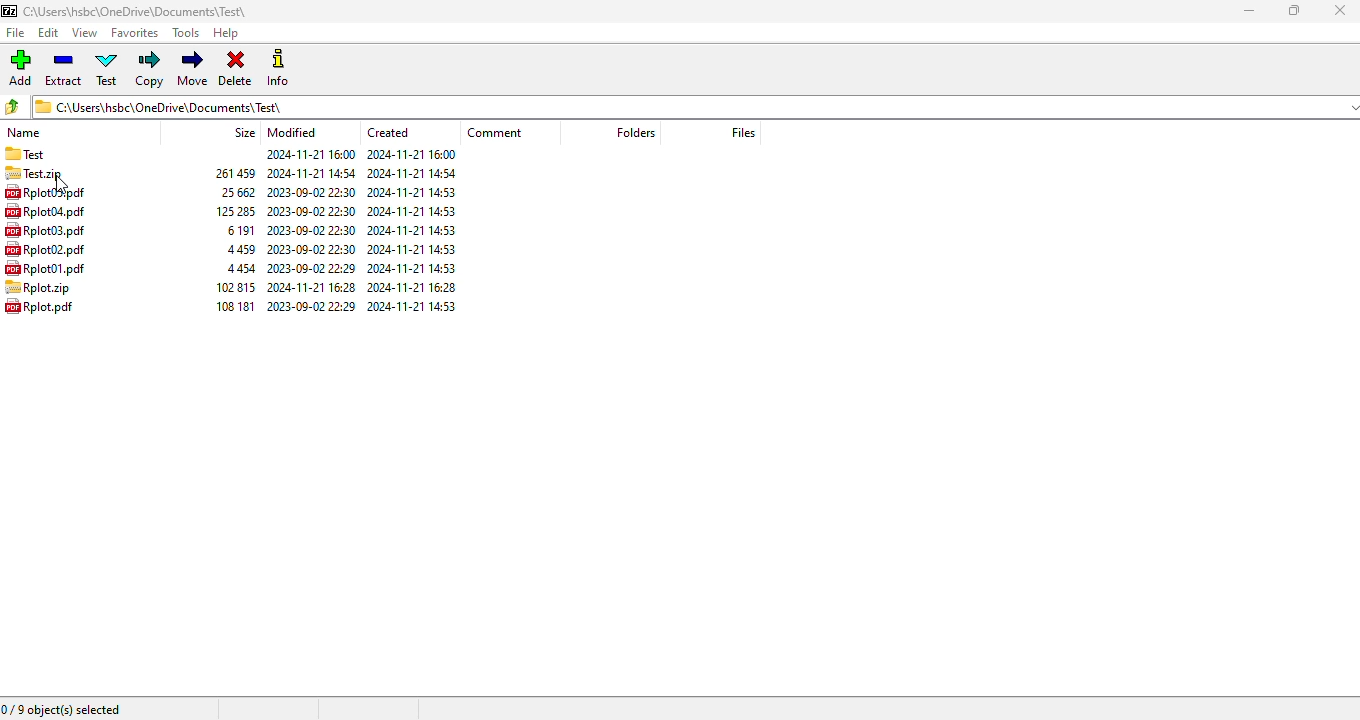 Image resolution: width=1360 pixels, height=720 pixels. Describe the element at coordinates (107, 70) in the screenshot. I see `test` at that location.